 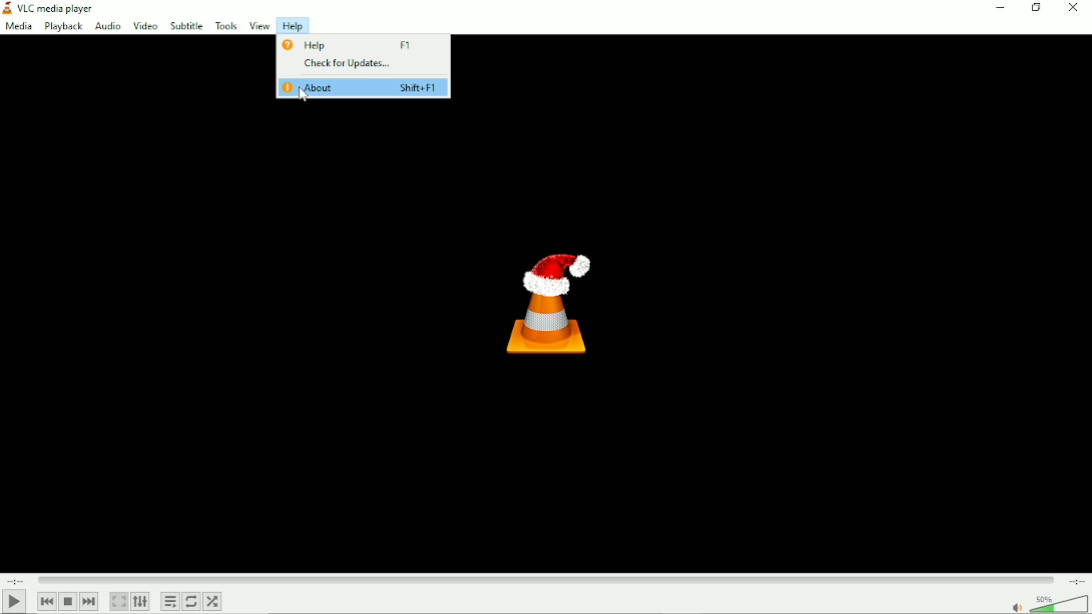 I want to click on Elapsed time, so click(x=15, y=580).